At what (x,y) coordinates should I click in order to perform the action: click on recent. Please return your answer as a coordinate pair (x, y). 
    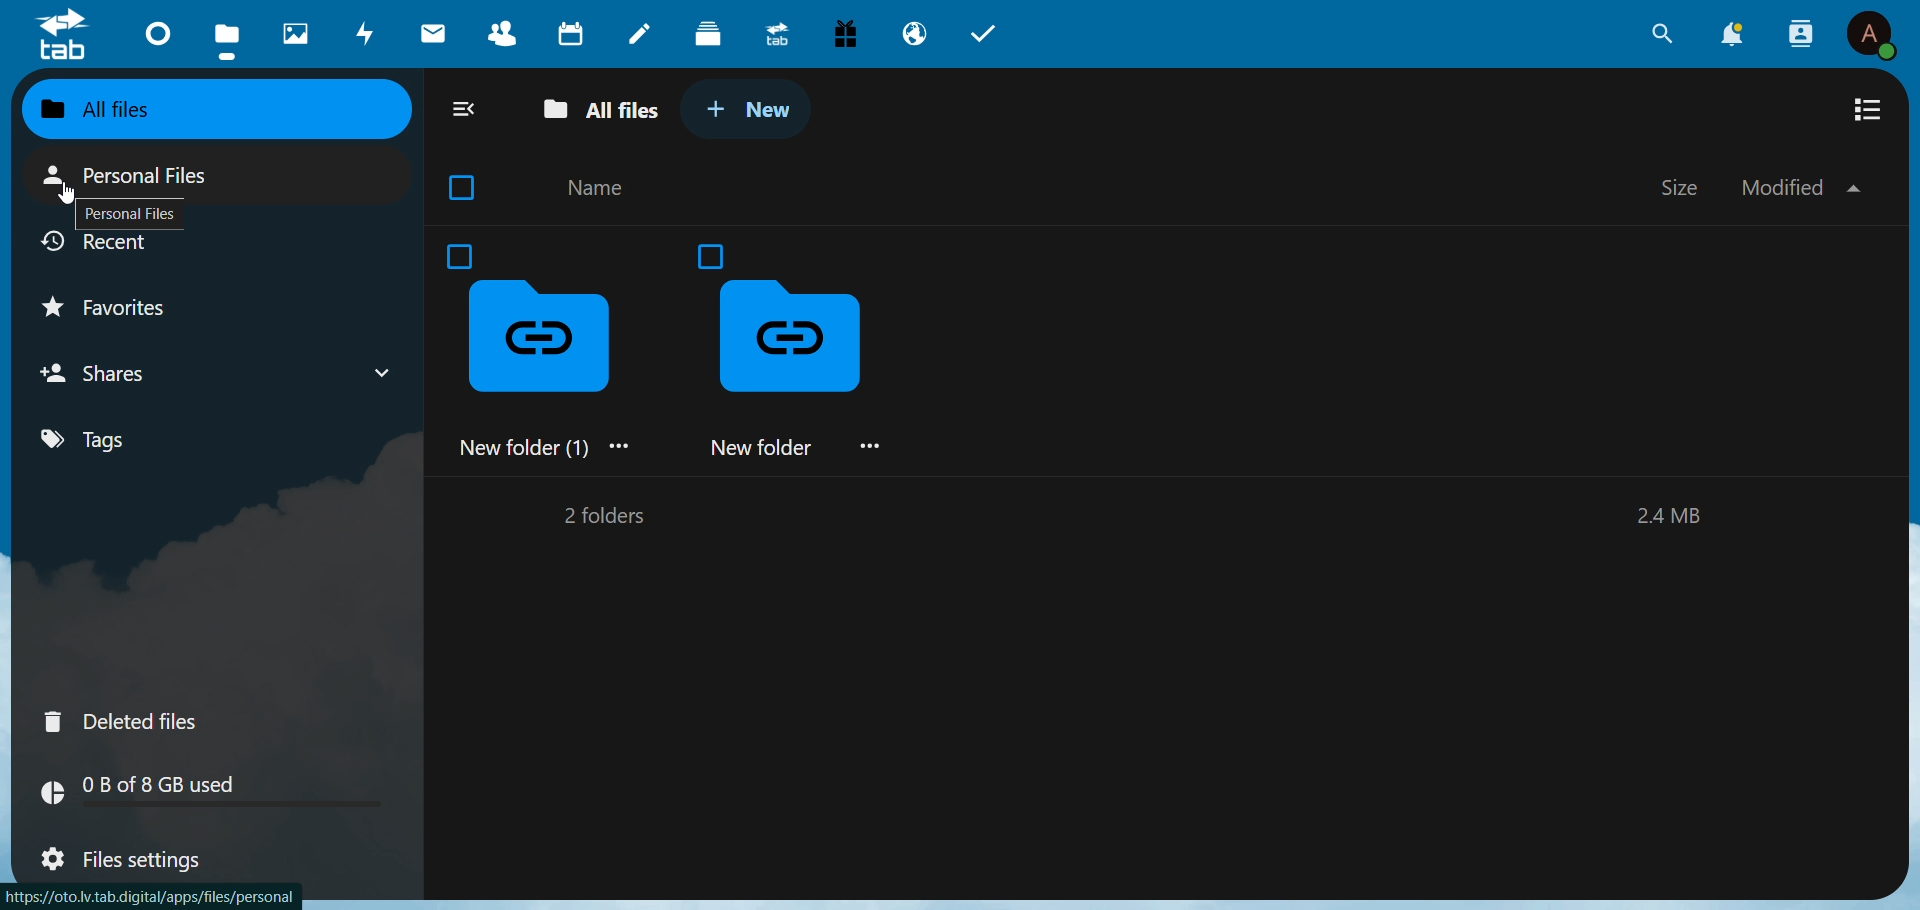
    Looking at the image, I should click on (102, 246).